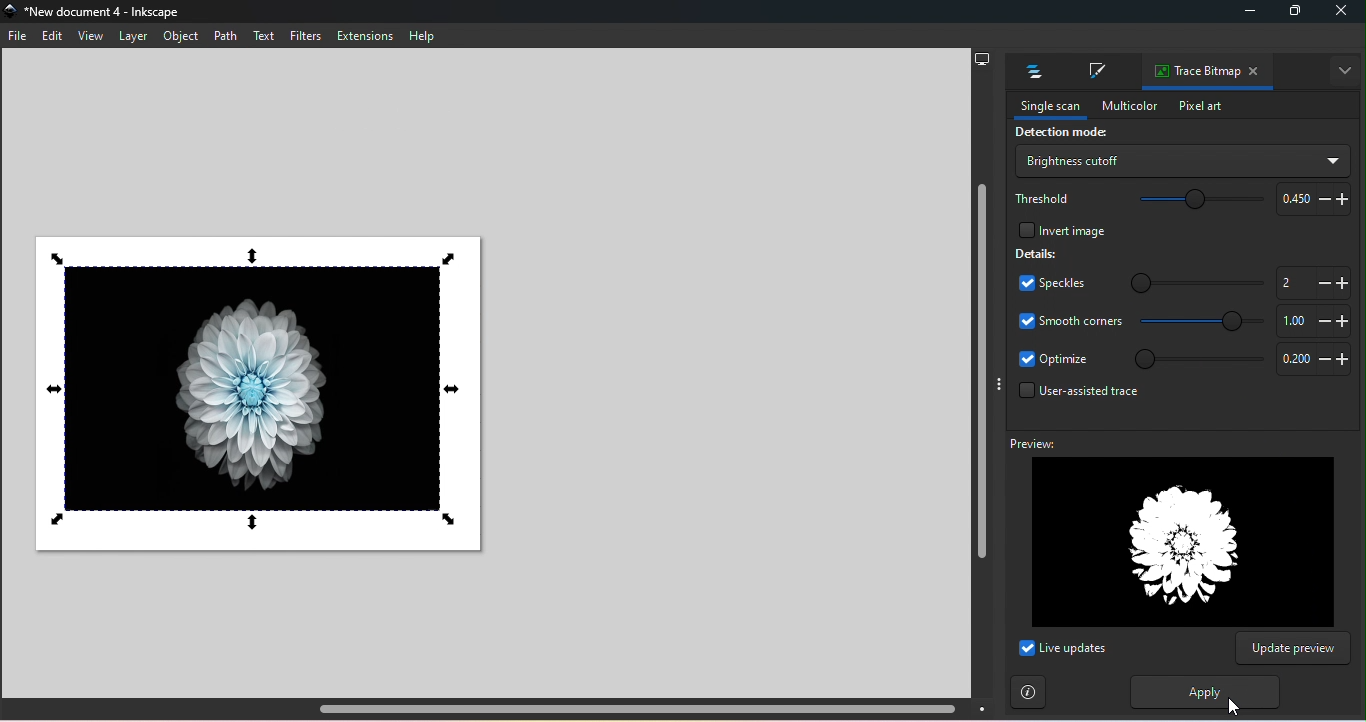 Image resolution: width=1366 pixels, height=722 pixels. What do you see at coordinates (1200, 692) in the screenshot?
I see `Apply` at bounding box center [1200, 692].